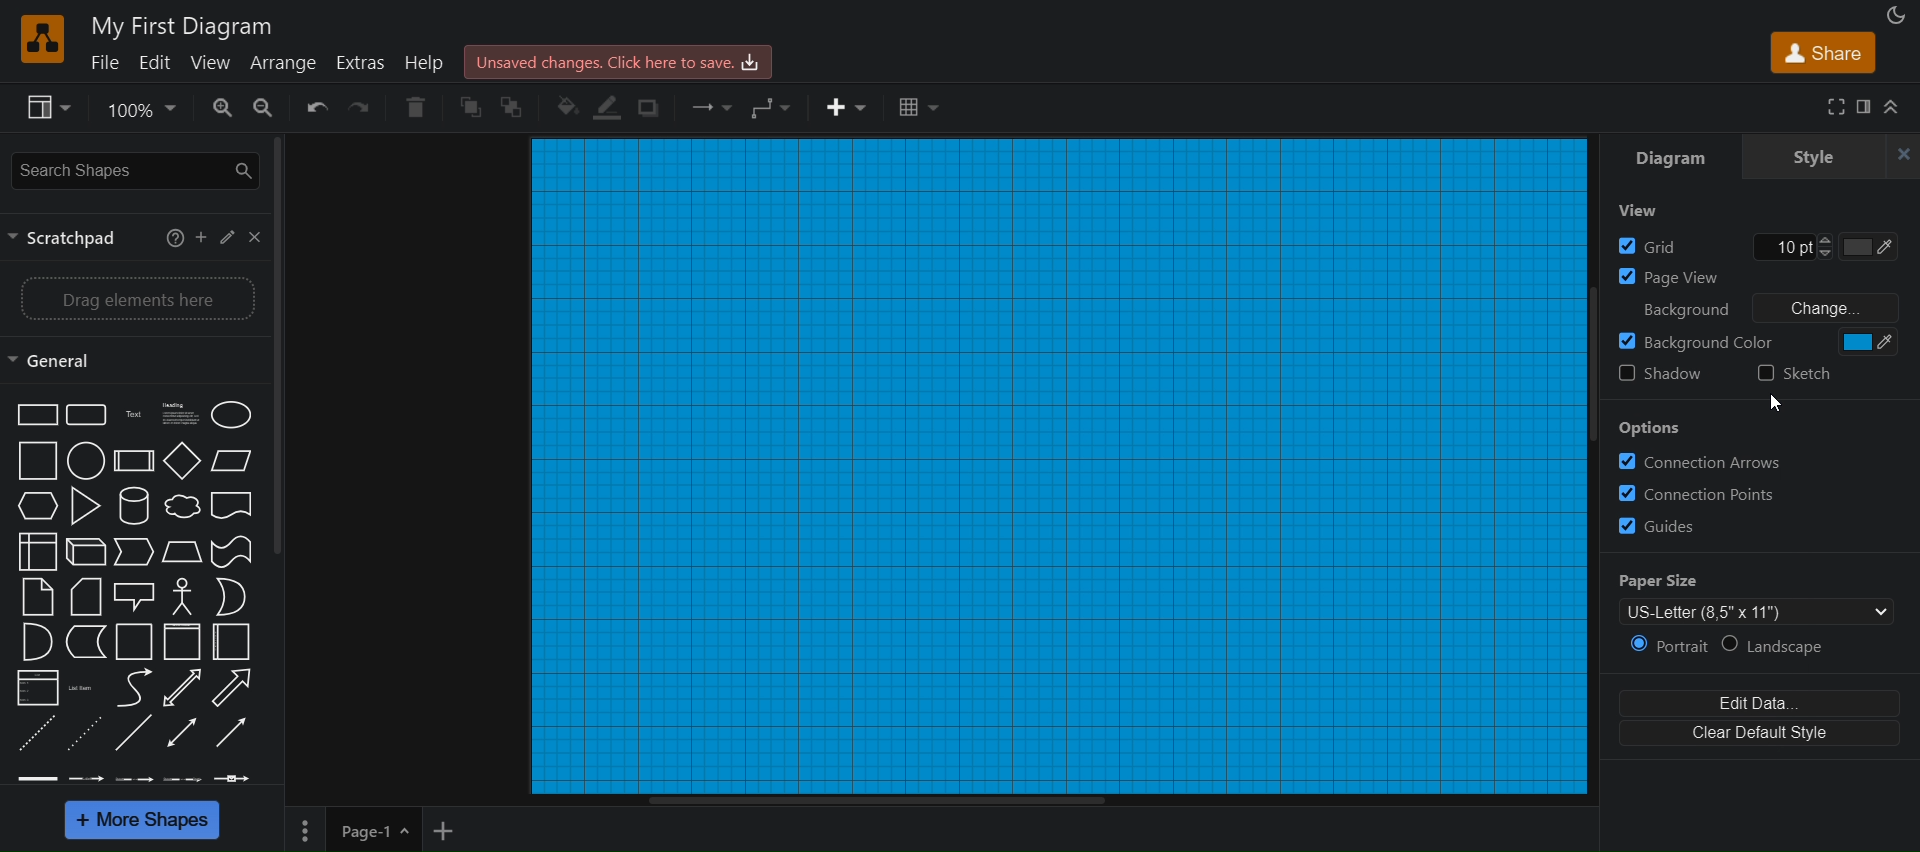 This screenshot has width=1920, height=852. What do you see at coordinates (616, 60) in the screenshot?
I see `click here to save` at bounding box center [616, 60].